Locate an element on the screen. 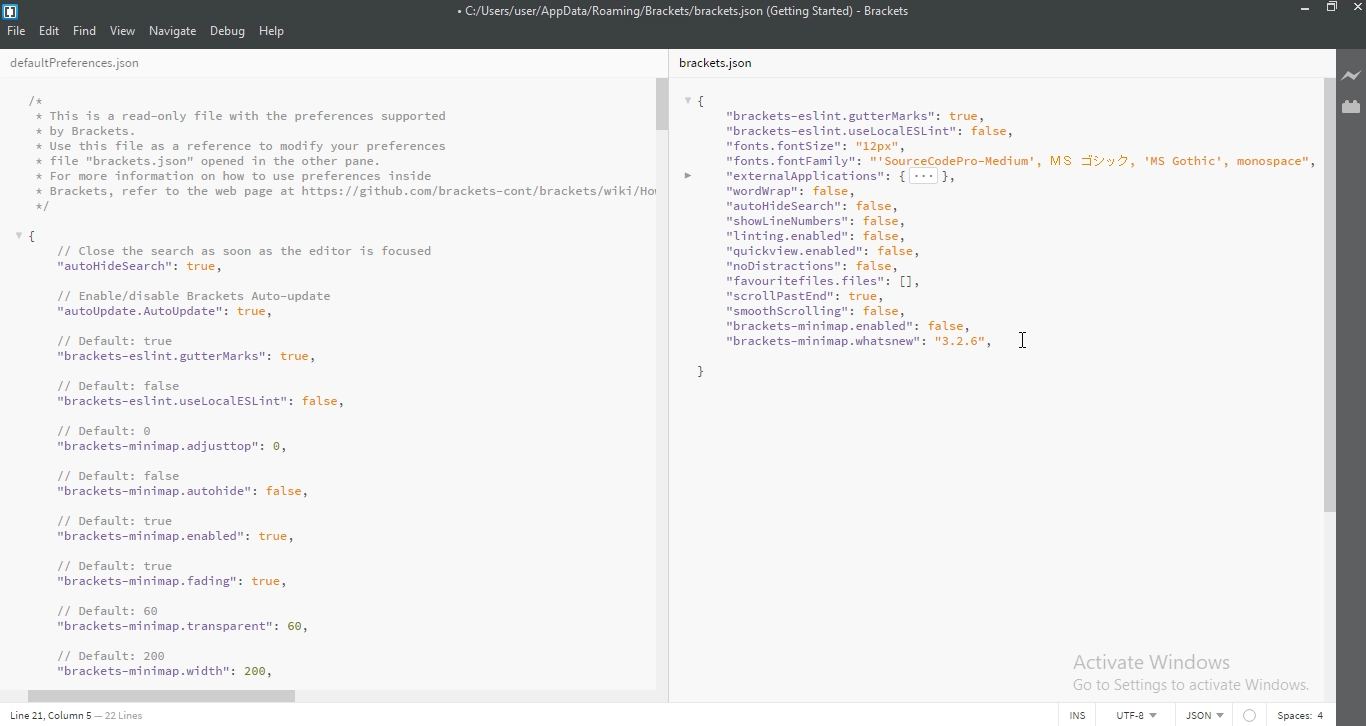 The height and width of the screenshot is (726, 1366). Activate Windows
Go to Settings to activate Windows. is located at coordinates (1190, 671).